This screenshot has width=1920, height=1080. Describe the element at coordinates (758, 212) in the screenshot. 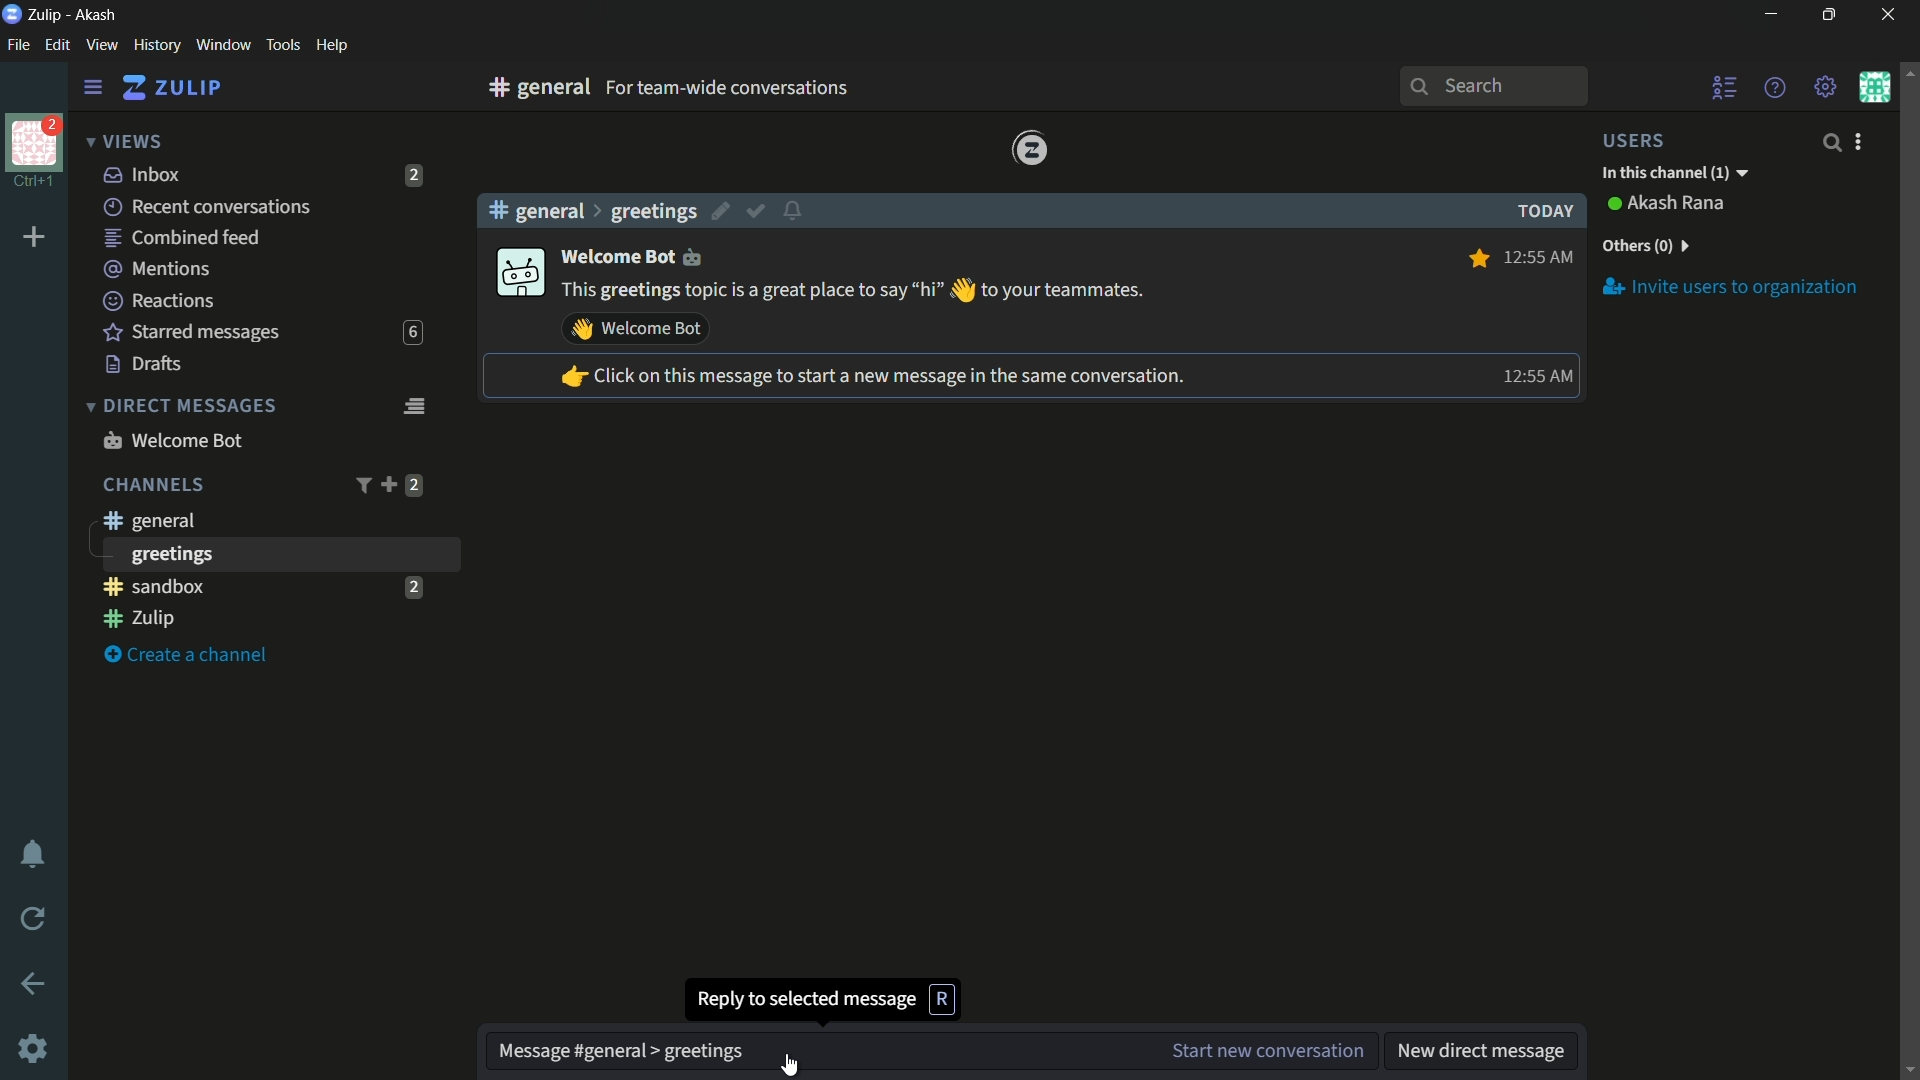

I see `mark as resolved` at that location.